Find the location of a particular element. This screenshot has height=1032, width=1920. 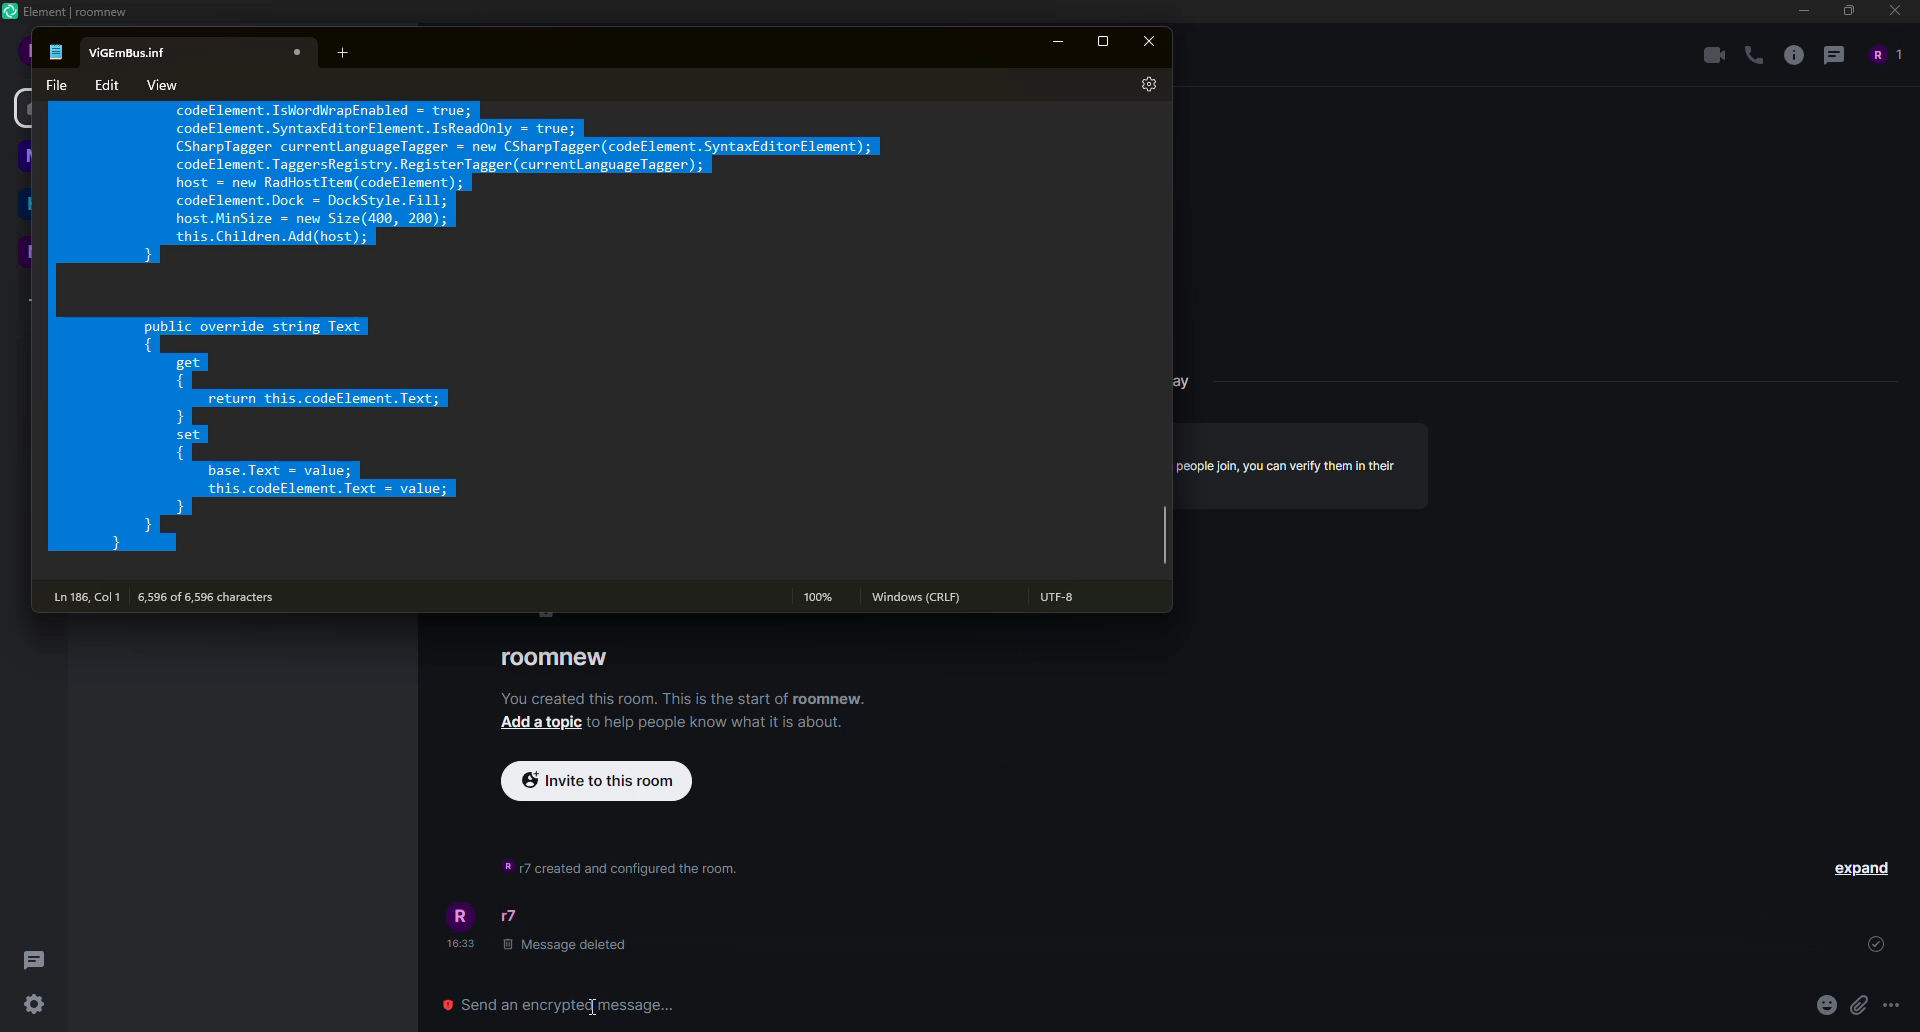

sent is located at coordinates (1873, 946).